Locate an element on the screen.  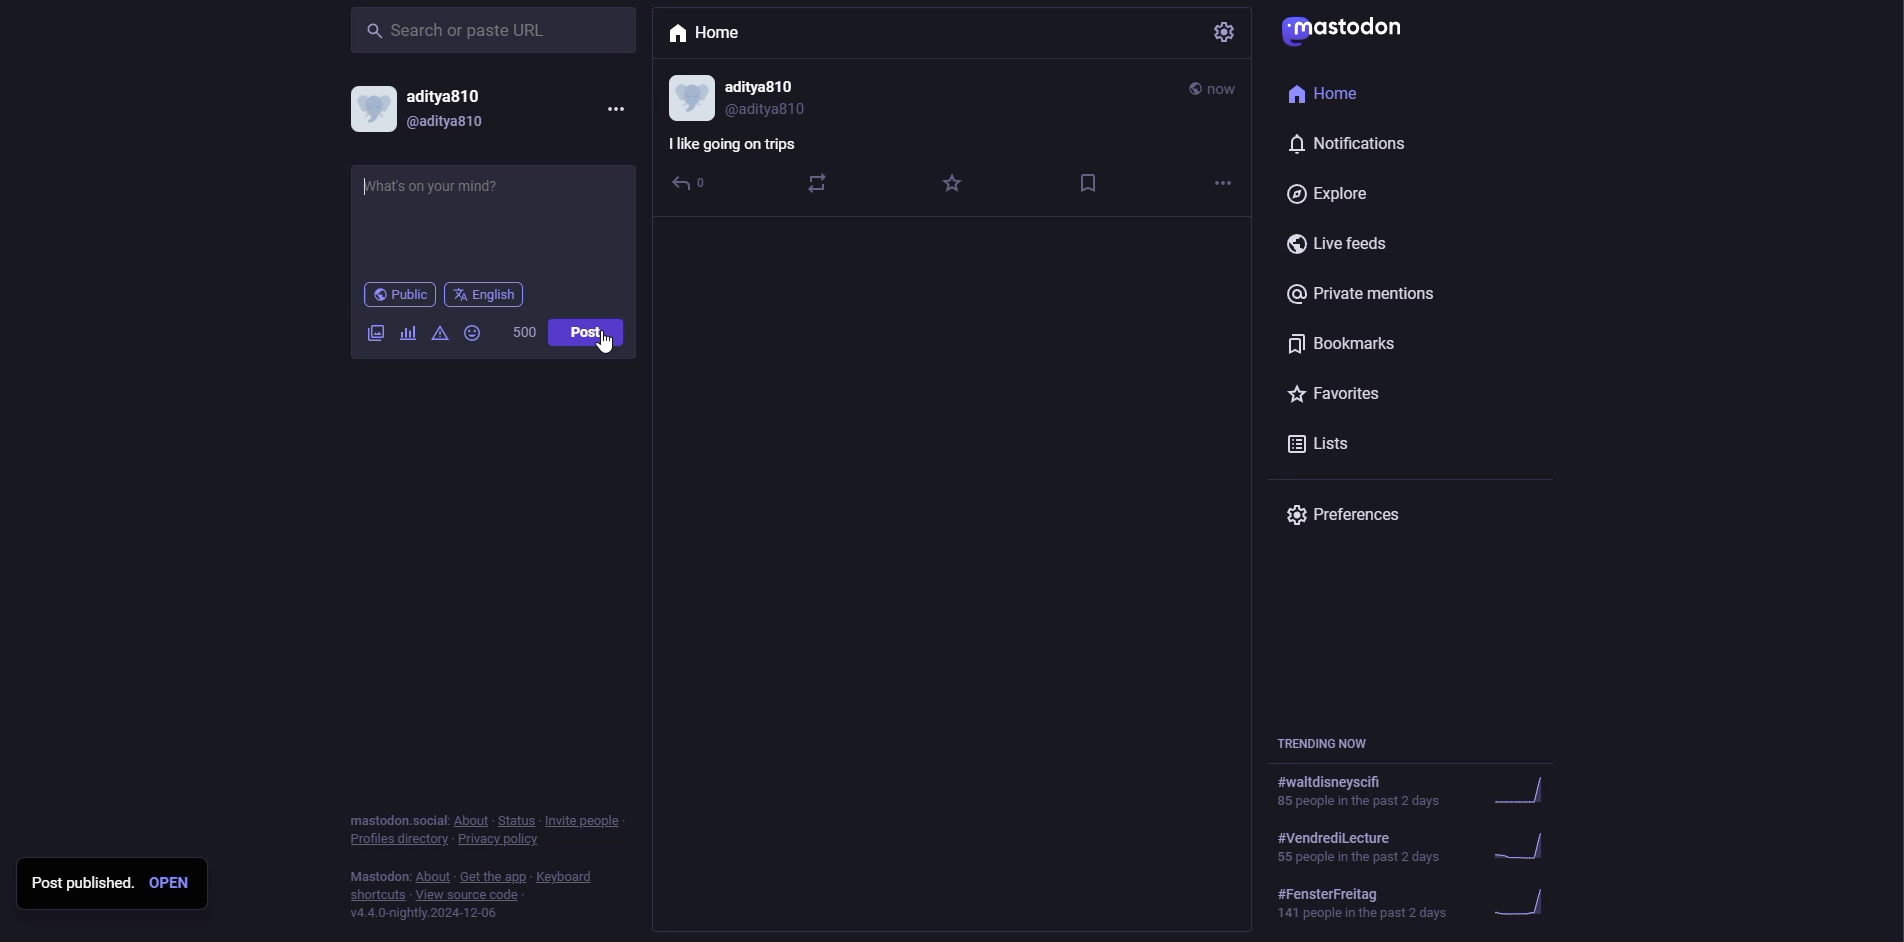
favorites is located at coordinates (1344, 396).